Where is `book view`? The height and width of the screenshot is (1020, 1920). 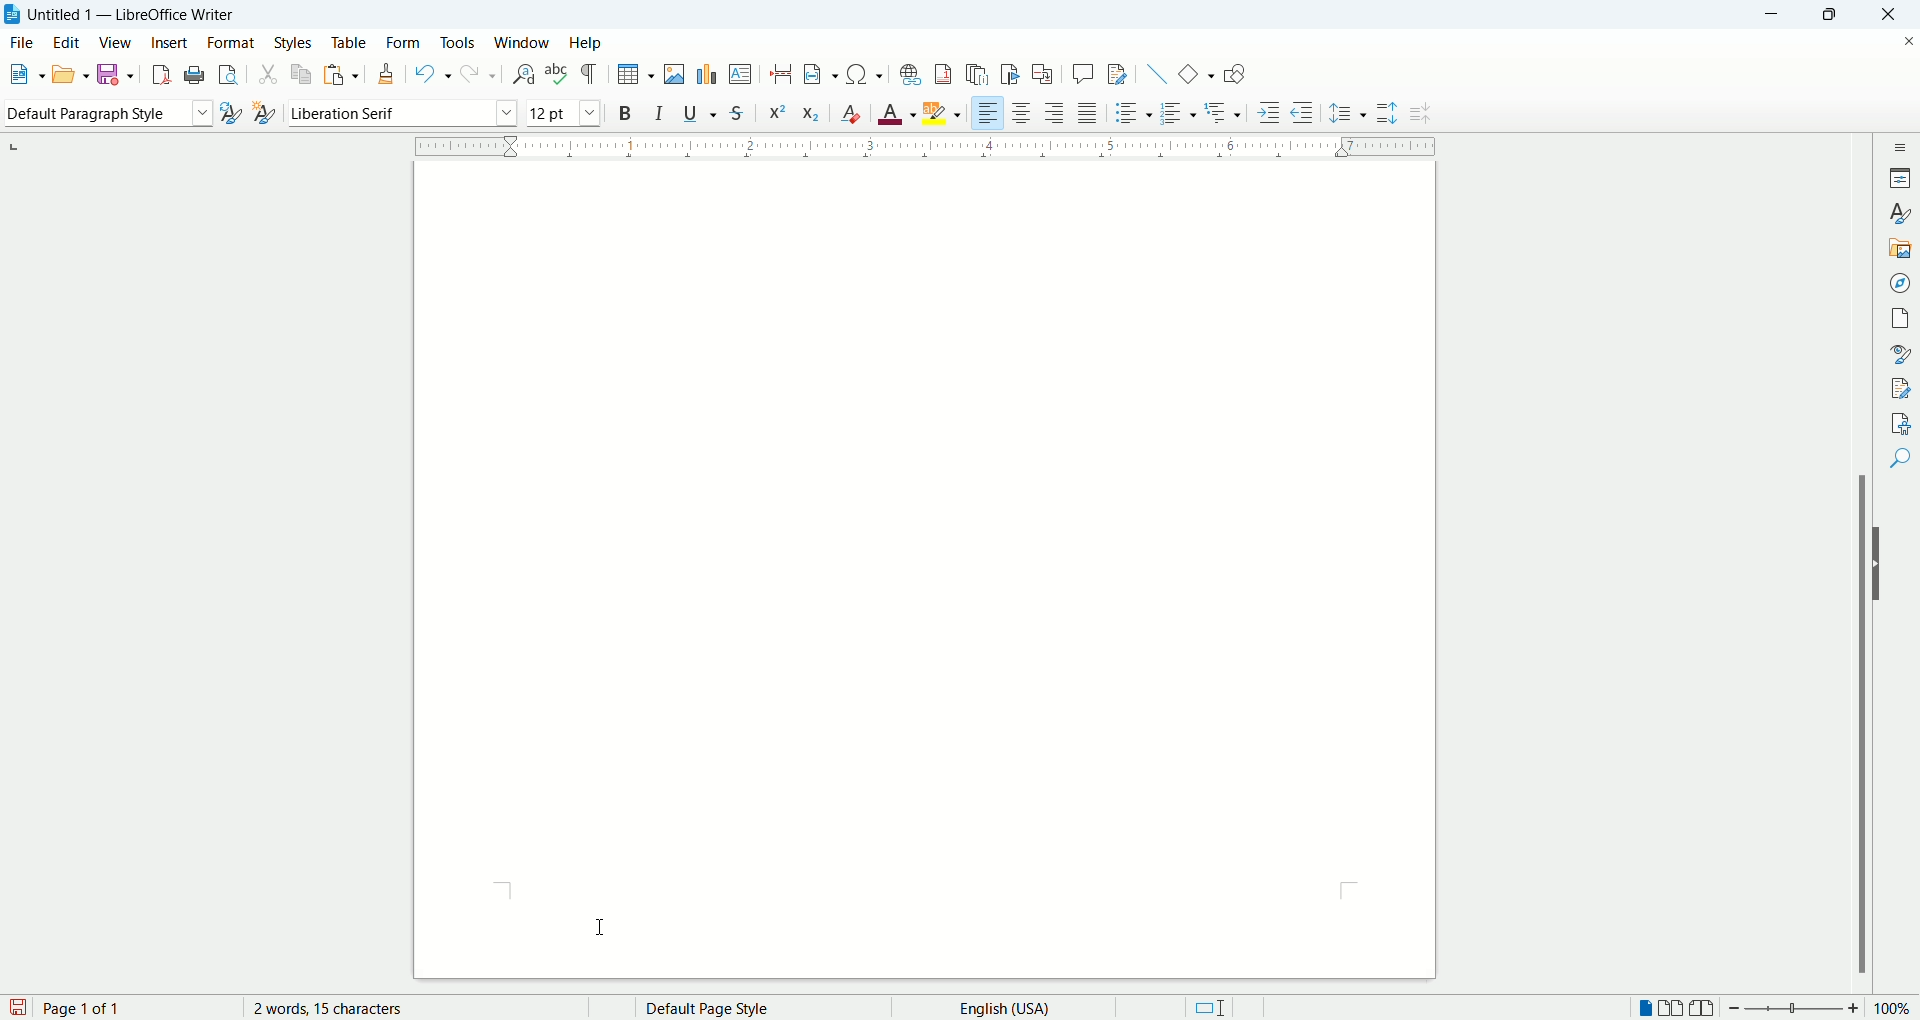
book view is located at coordinates (1703, 1009).